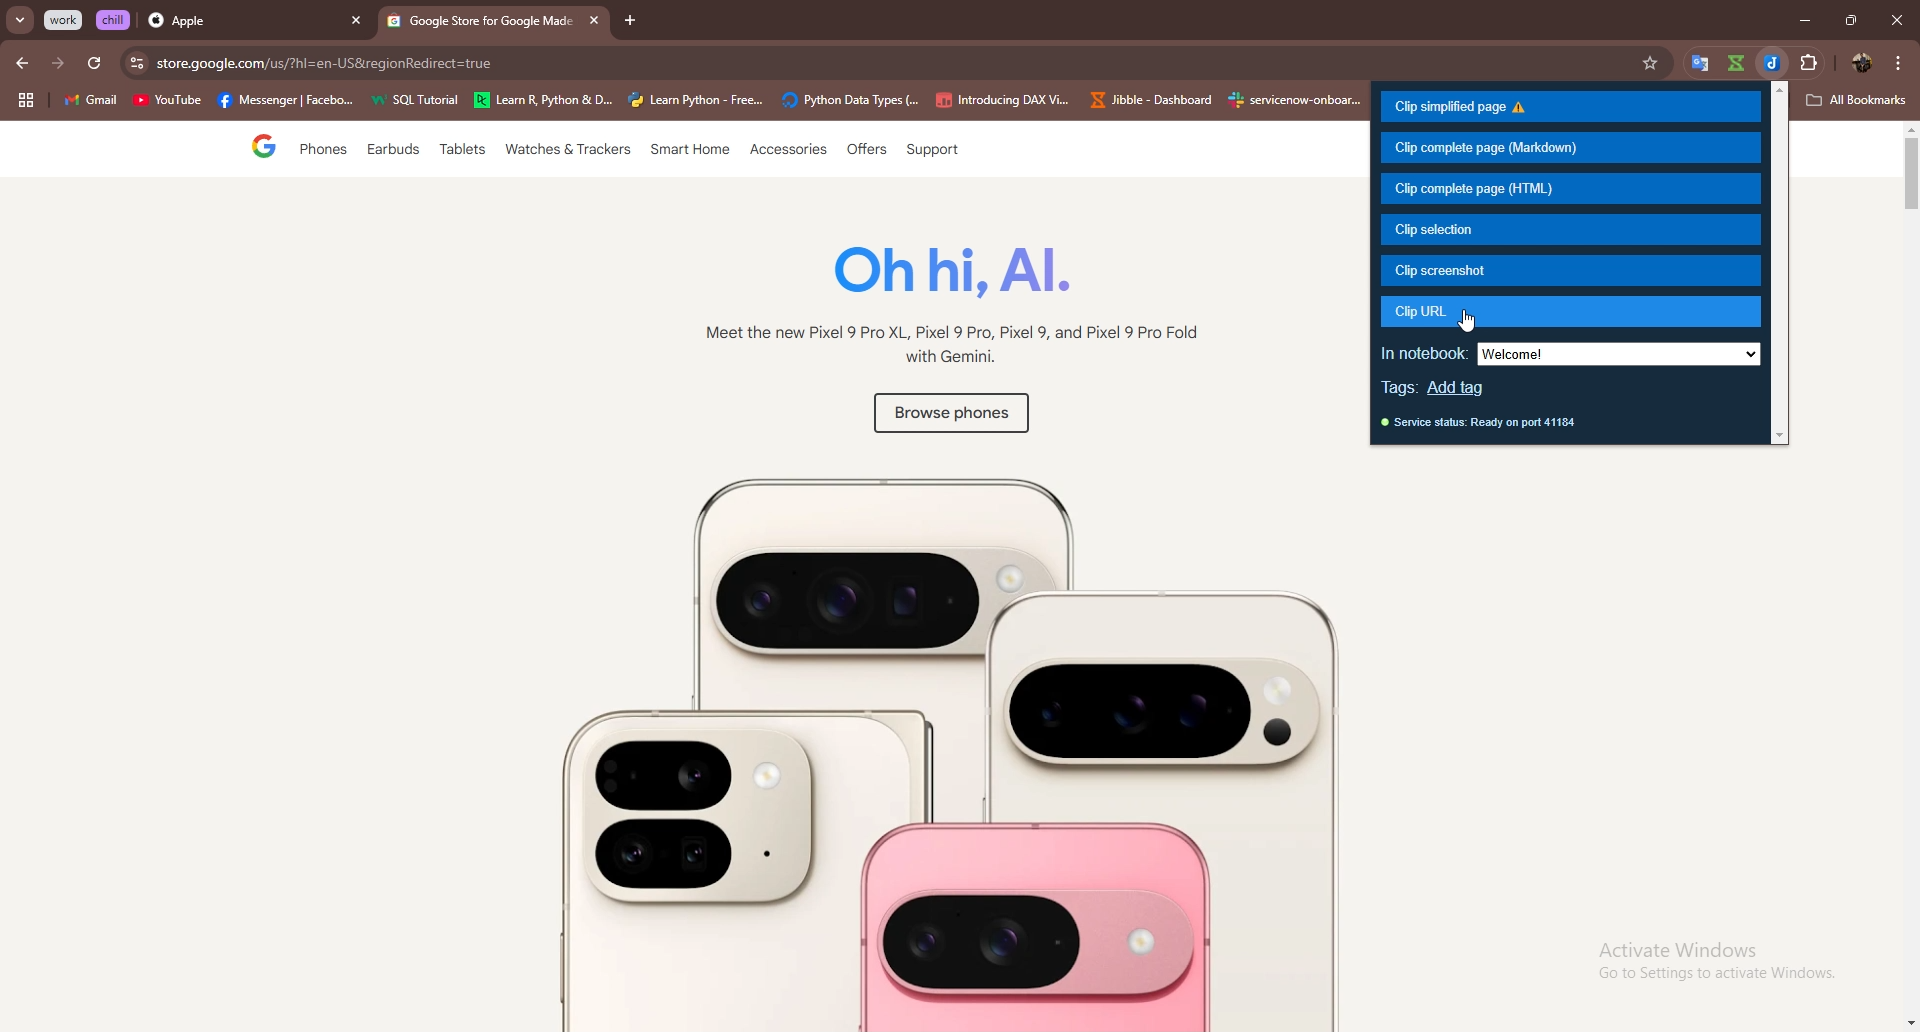 Image resolution: width=1920 pixels, height=1032 pixels. I want to click on Phones, so click(318, 151).